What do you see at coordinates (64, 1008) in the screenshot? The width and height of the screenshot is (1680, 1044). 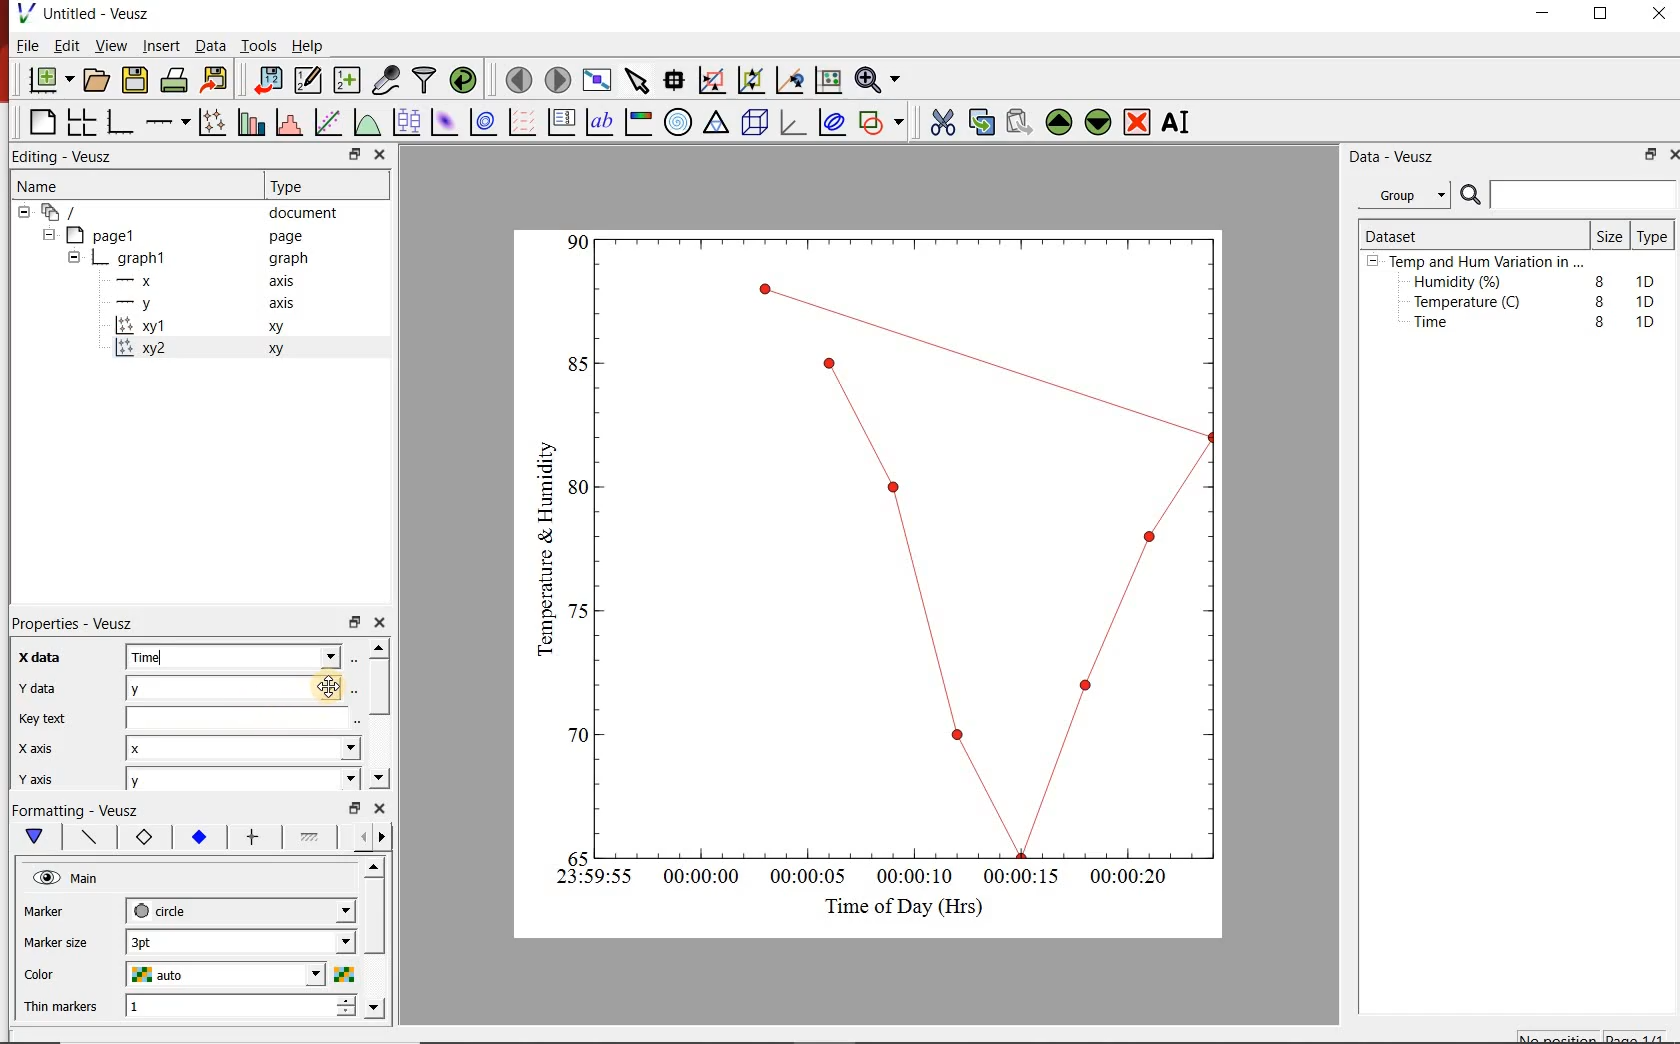 I see `Thin Markers` at bounding box center [64, 1008].